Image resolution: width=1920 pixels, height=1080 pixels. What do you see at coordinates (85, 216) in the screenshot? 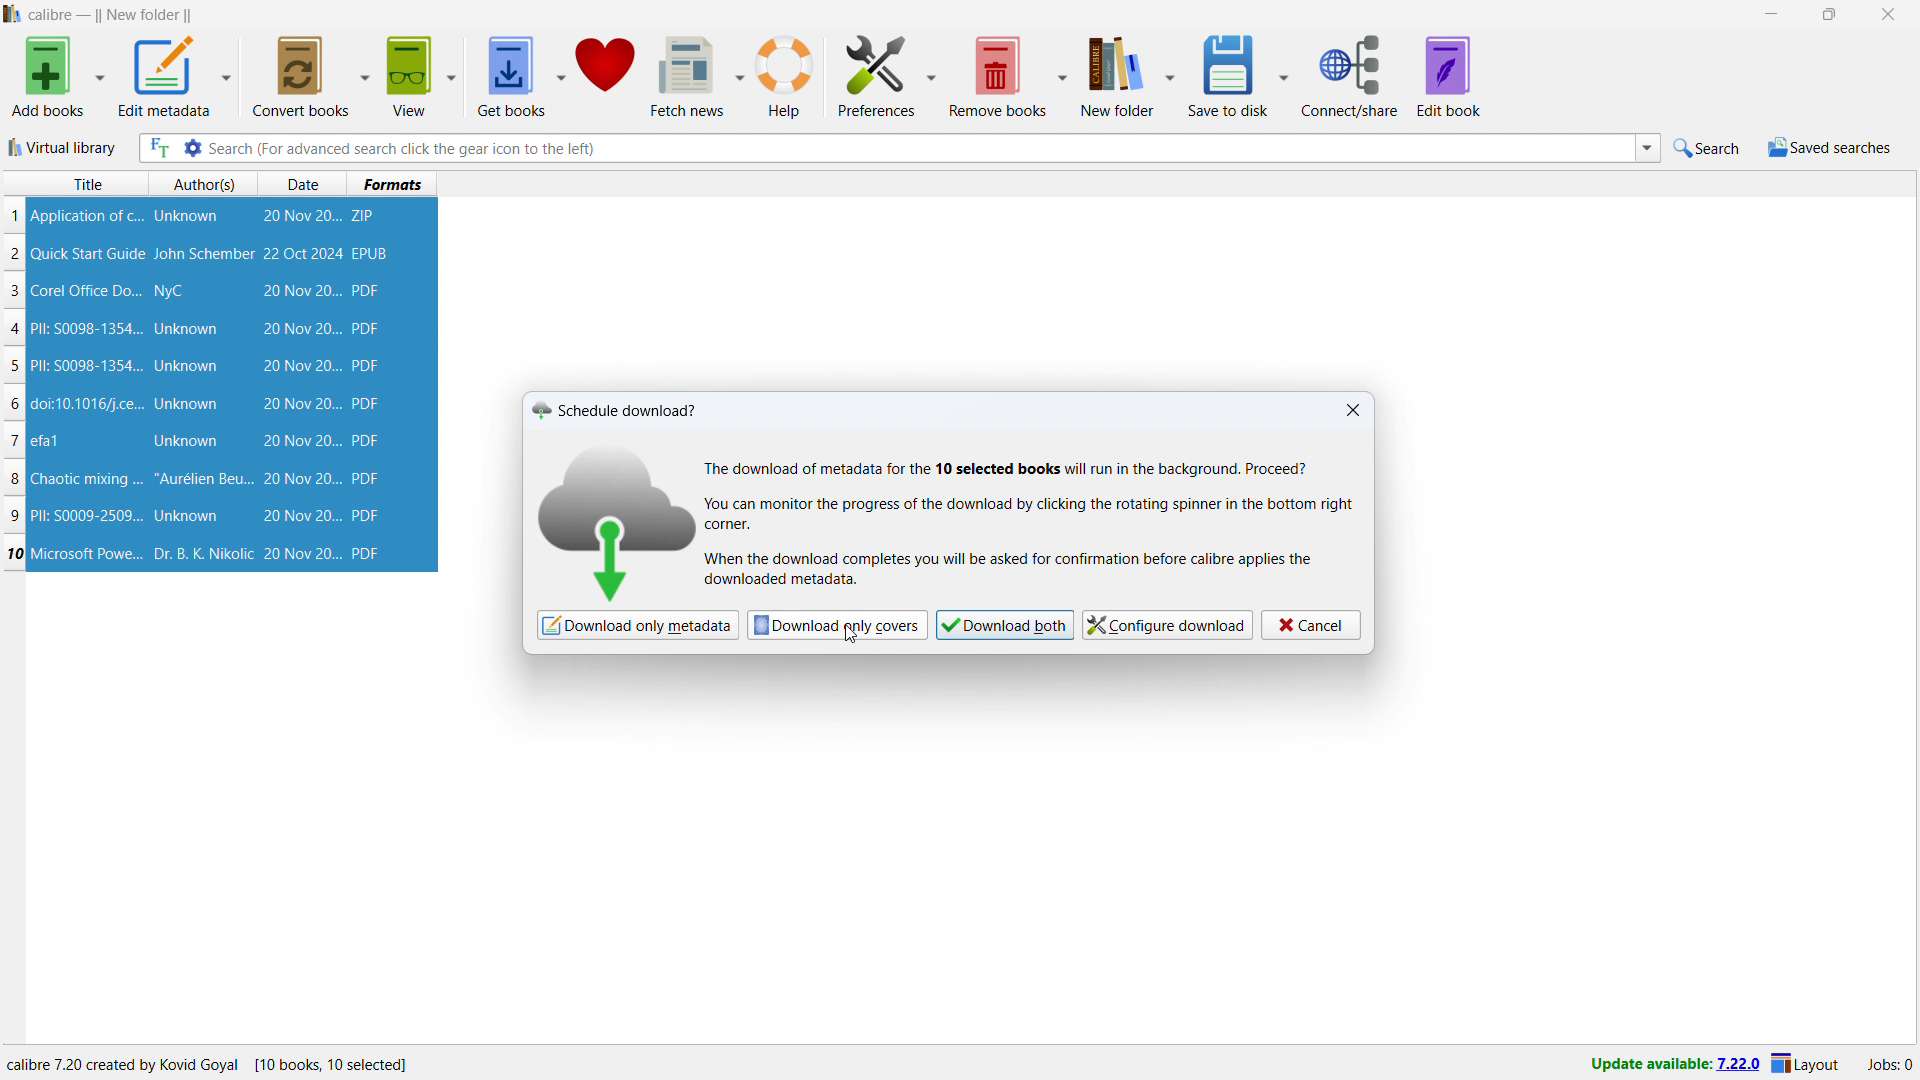
I see `Application of c...` at bounding box center [85, 216].